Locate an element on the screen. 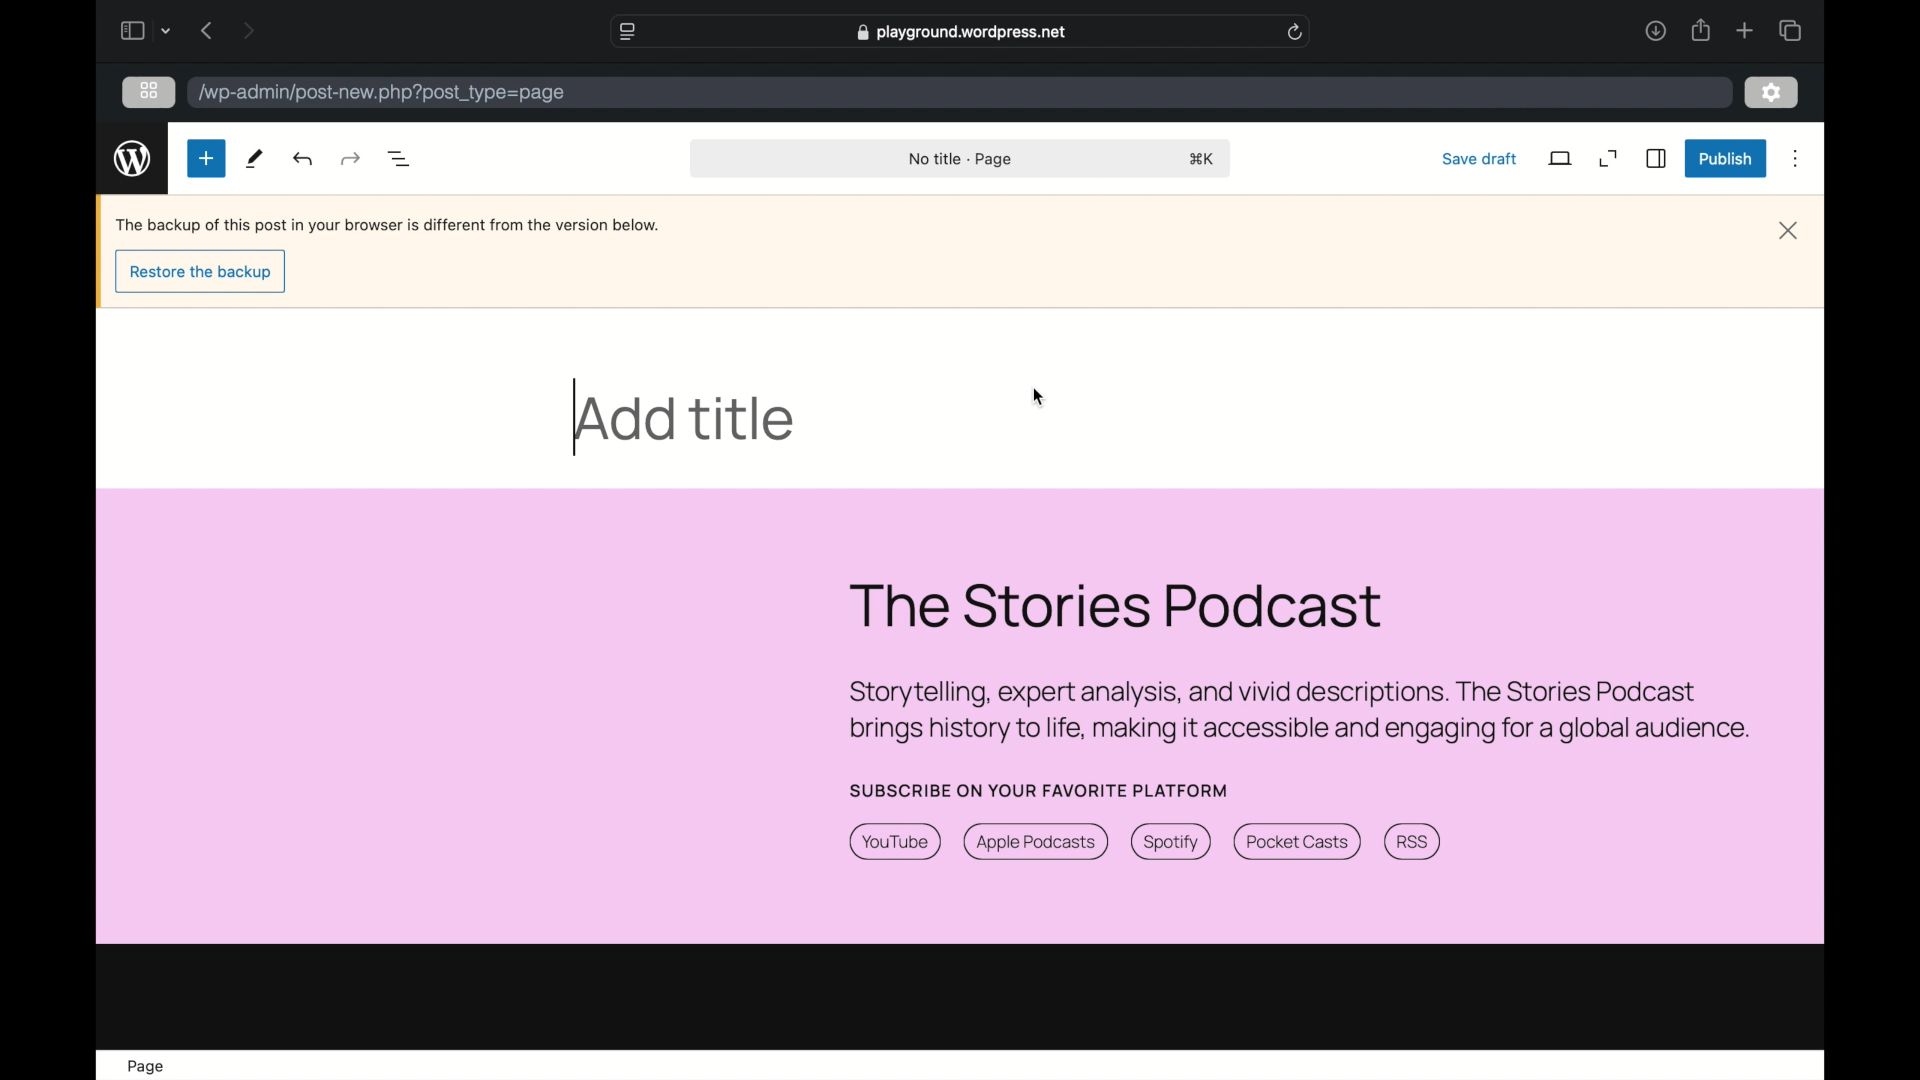  close is located at coordinates (1788, 230).